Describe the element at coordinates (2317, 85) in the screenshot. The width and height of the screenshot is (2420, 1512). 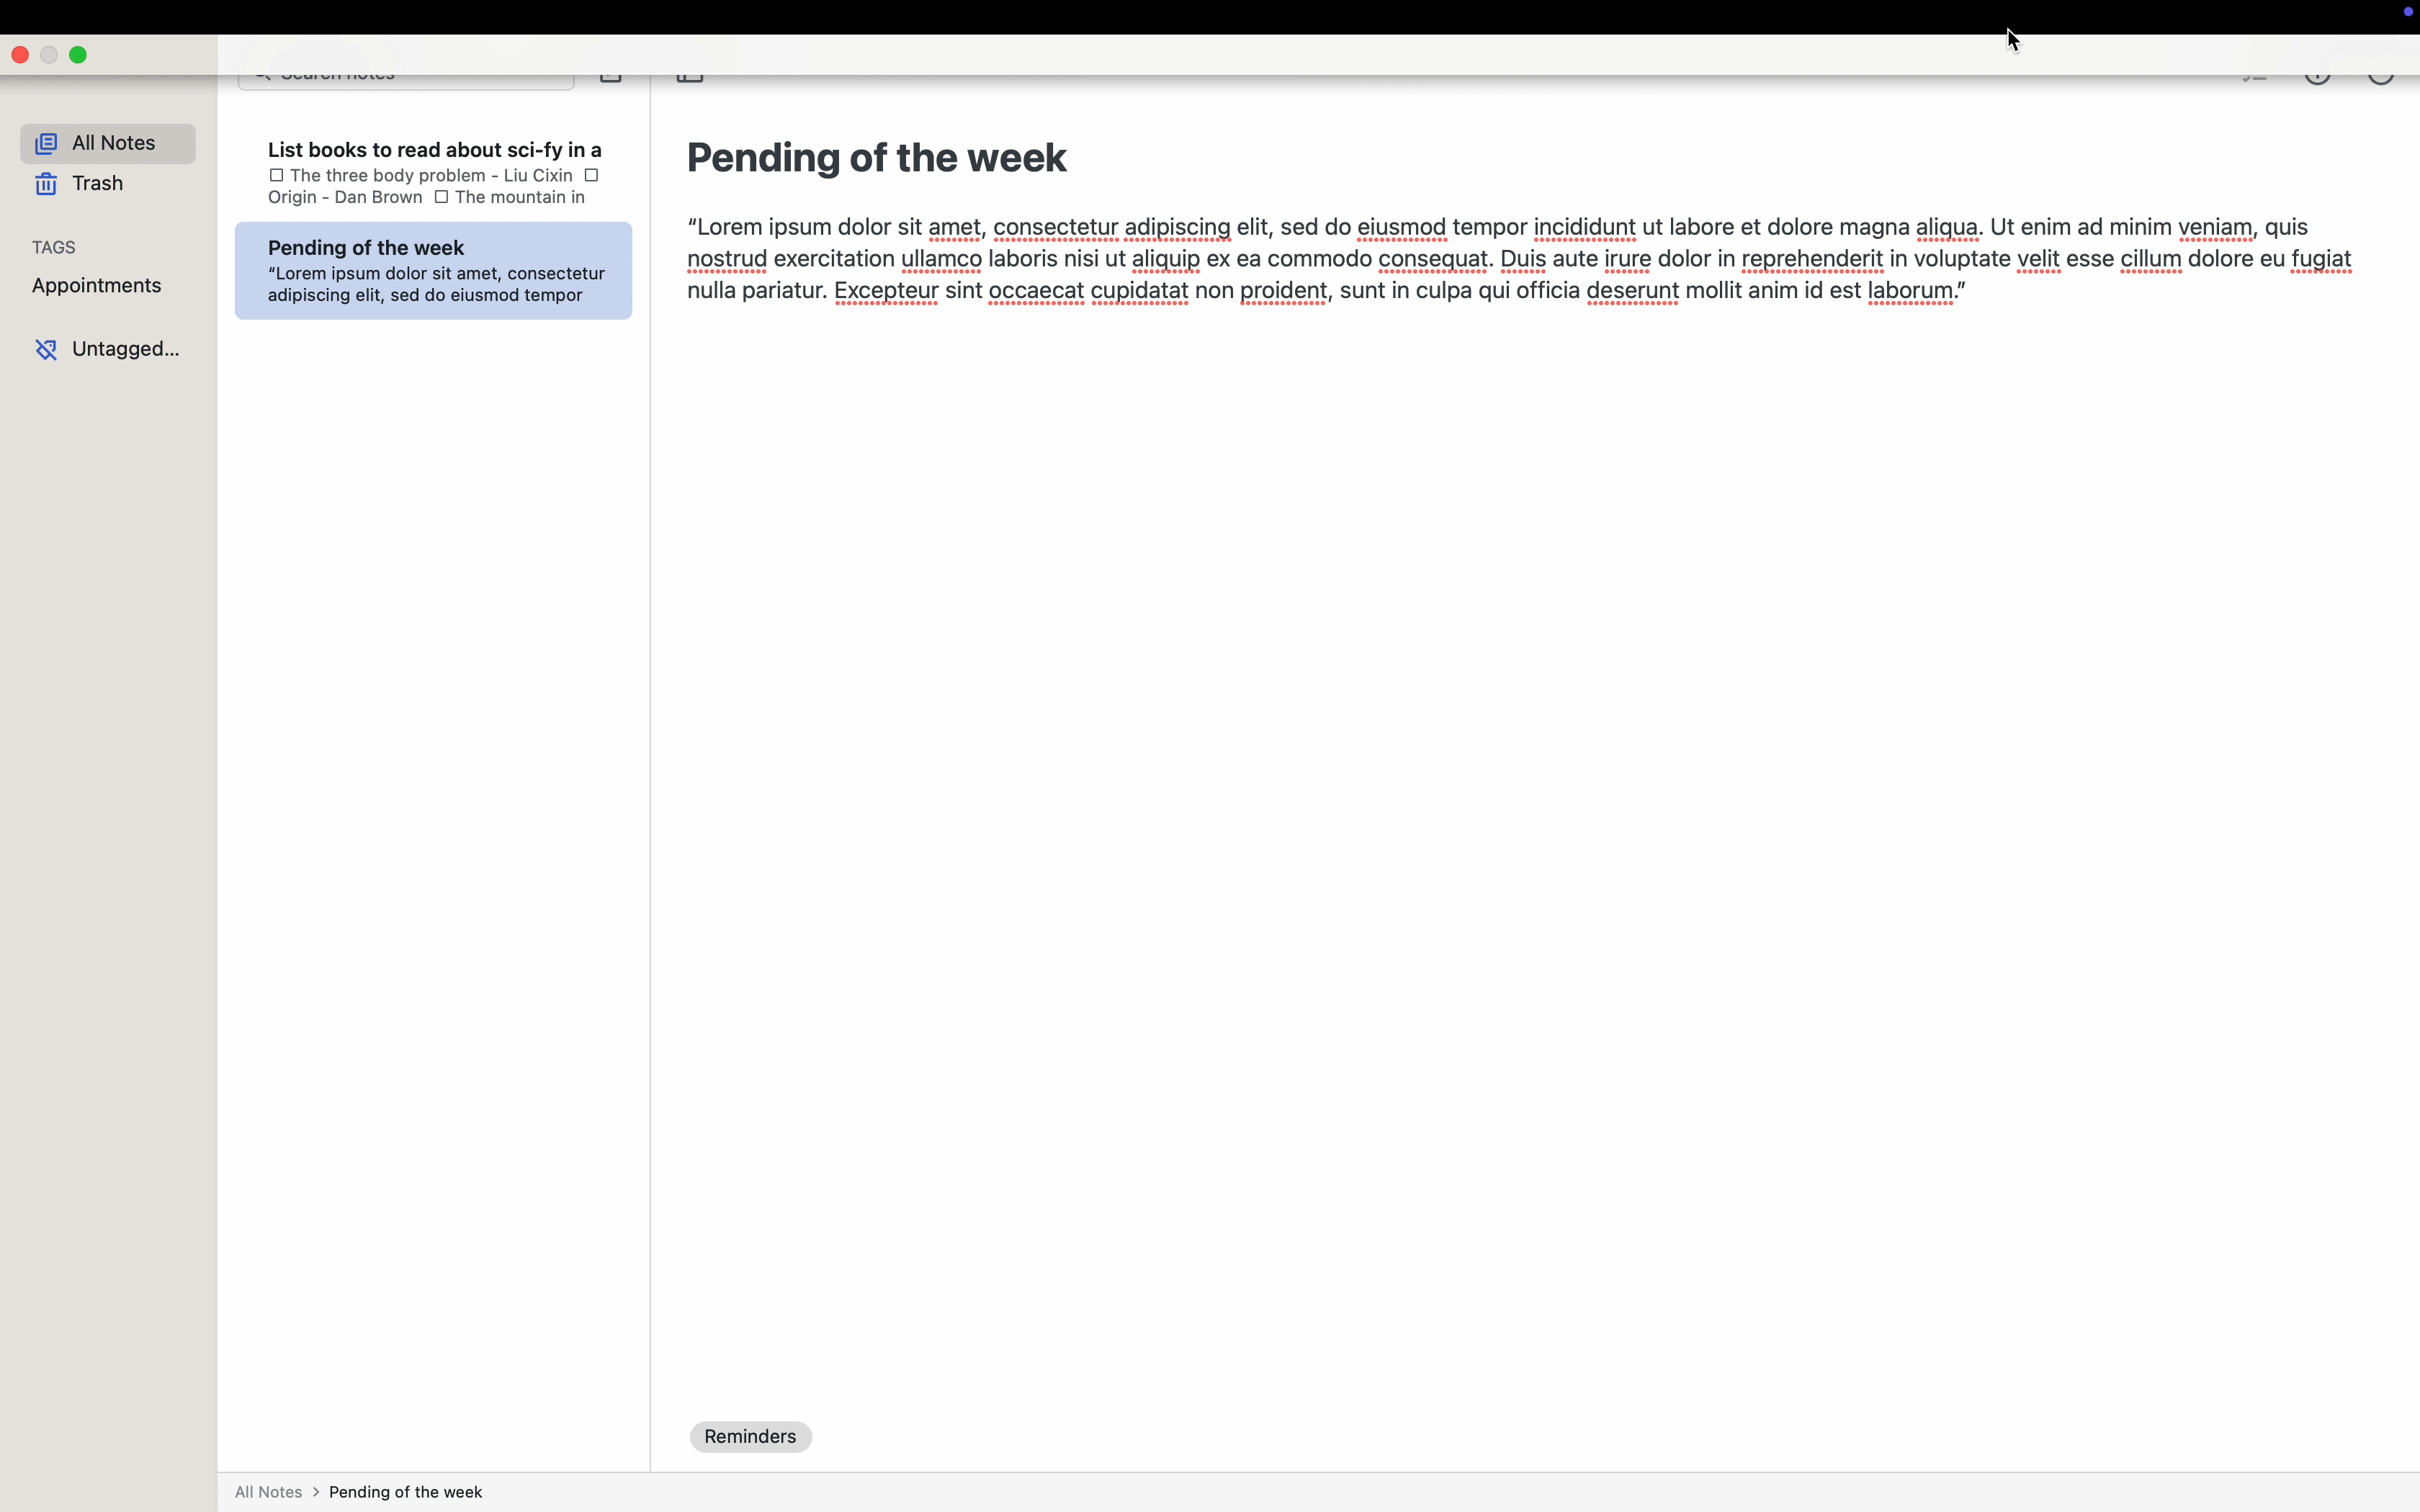
I see `metrics` at that location.